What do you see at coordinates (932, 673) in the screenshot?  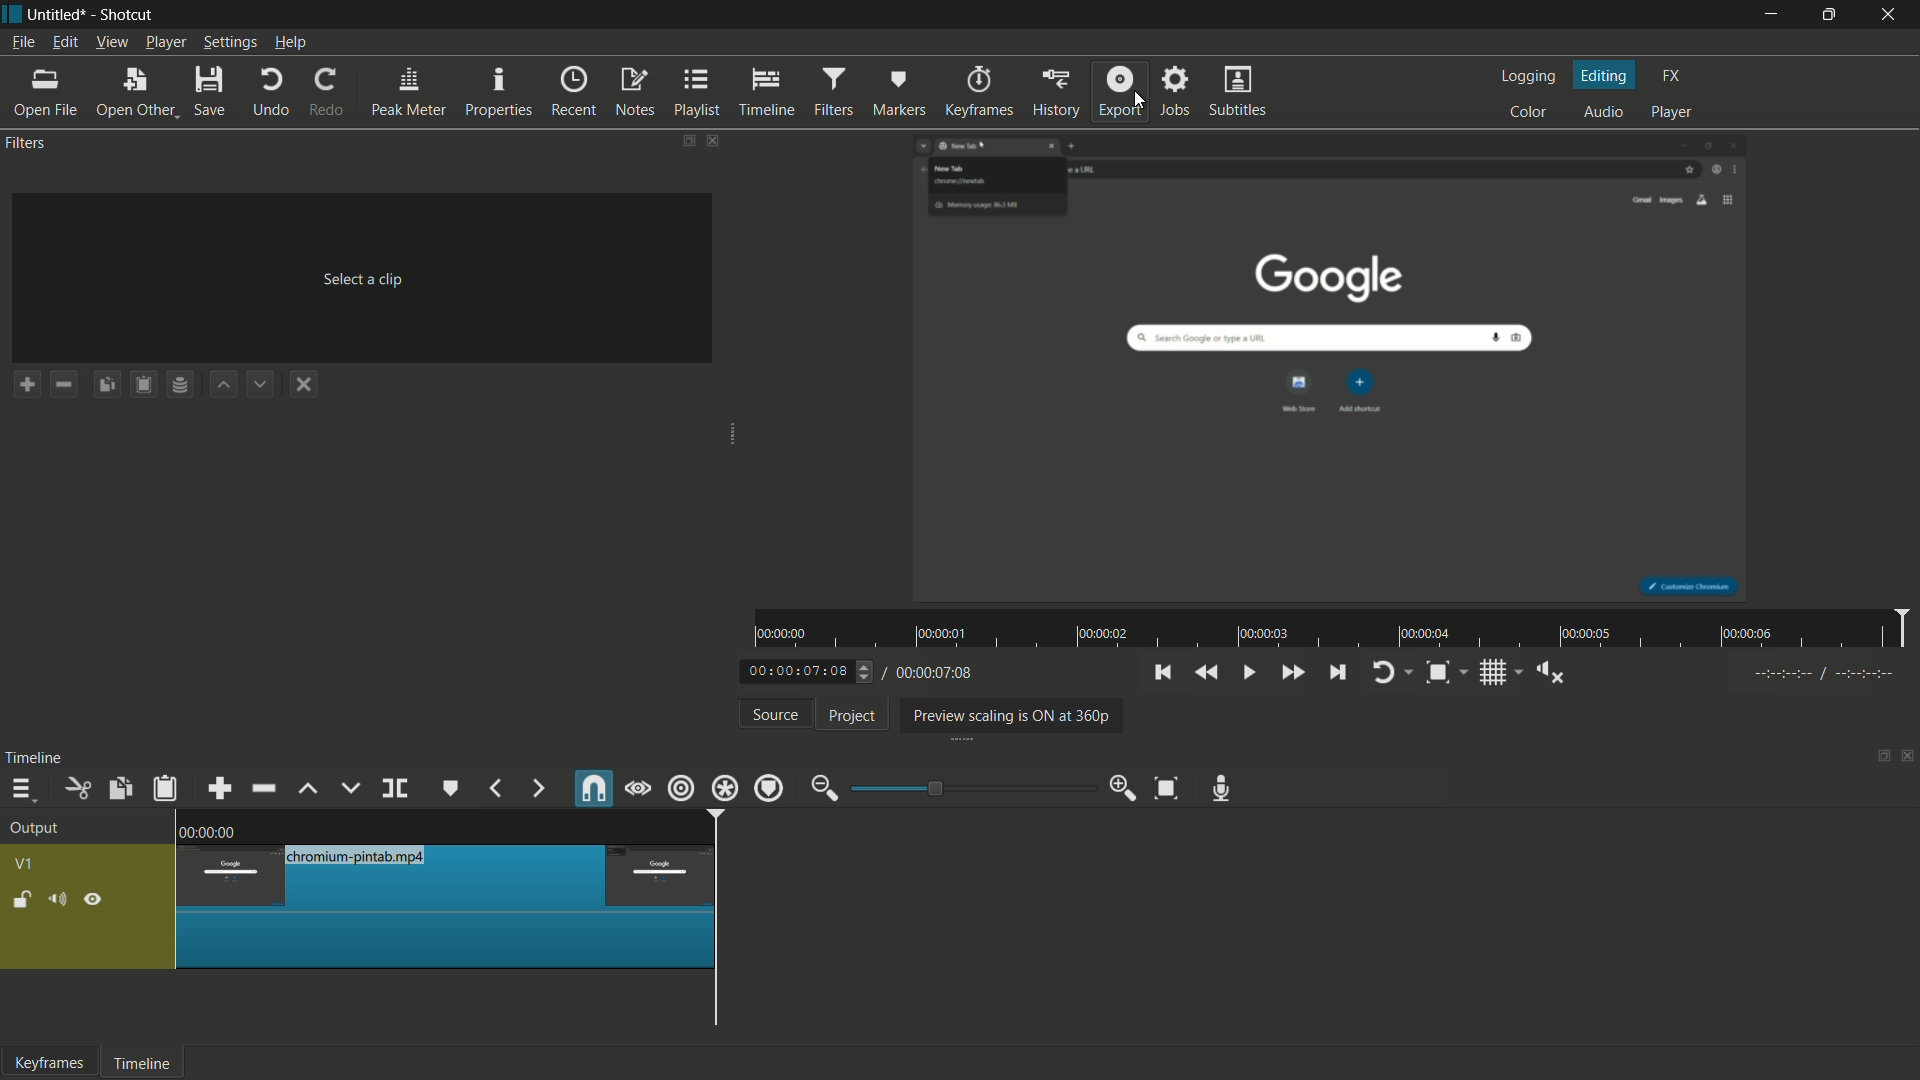 I see `total time` at bounding box center [932, 673].